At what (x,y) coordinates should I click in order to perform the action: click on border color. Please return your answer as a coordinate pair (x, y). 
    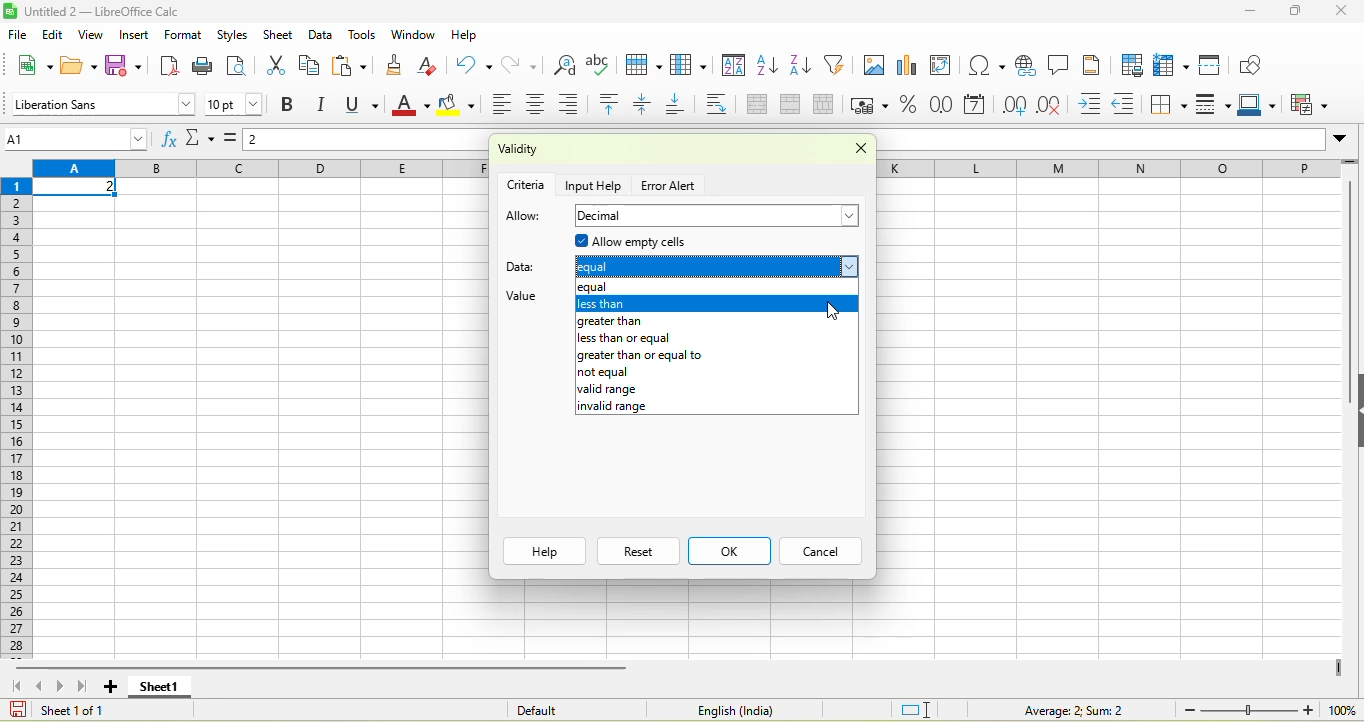
    Looking at the image, I should click on (1261, 106).